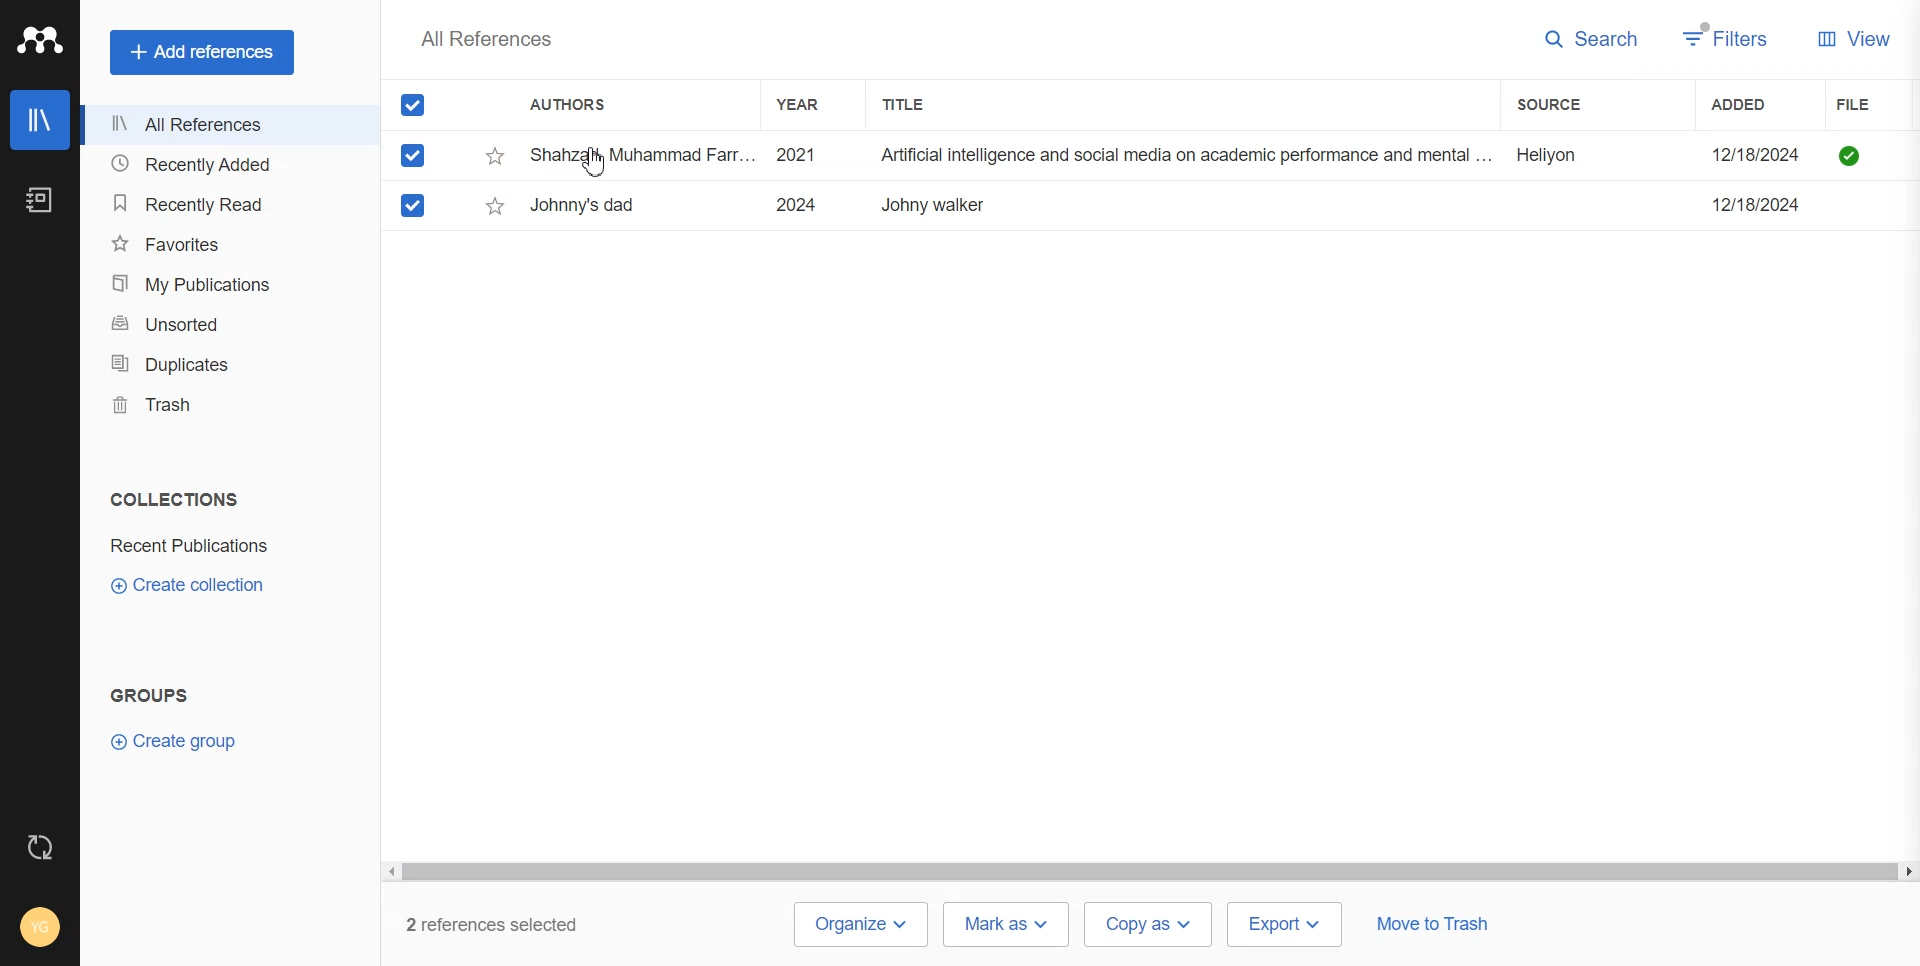  I want to click on View, so click(1854, 37).